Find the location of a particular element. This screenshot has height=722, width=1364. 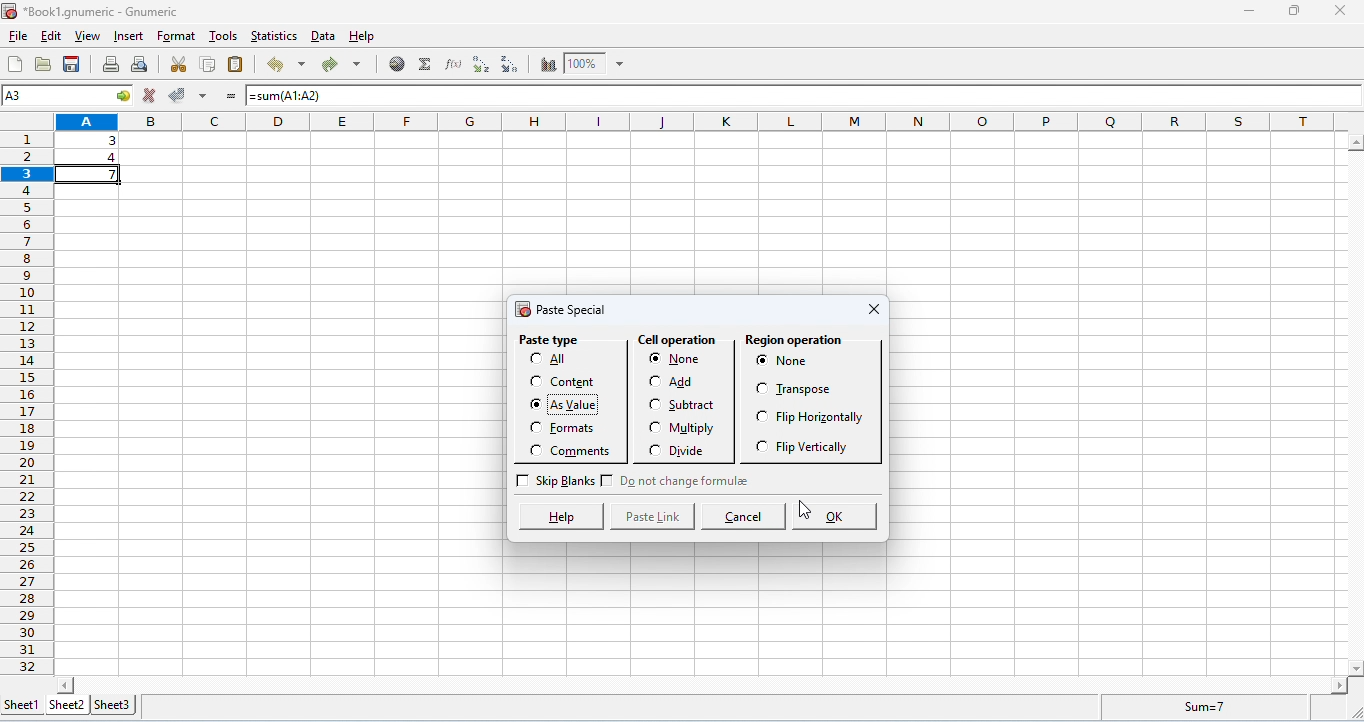

statistics is located at coordinates (275, 37).